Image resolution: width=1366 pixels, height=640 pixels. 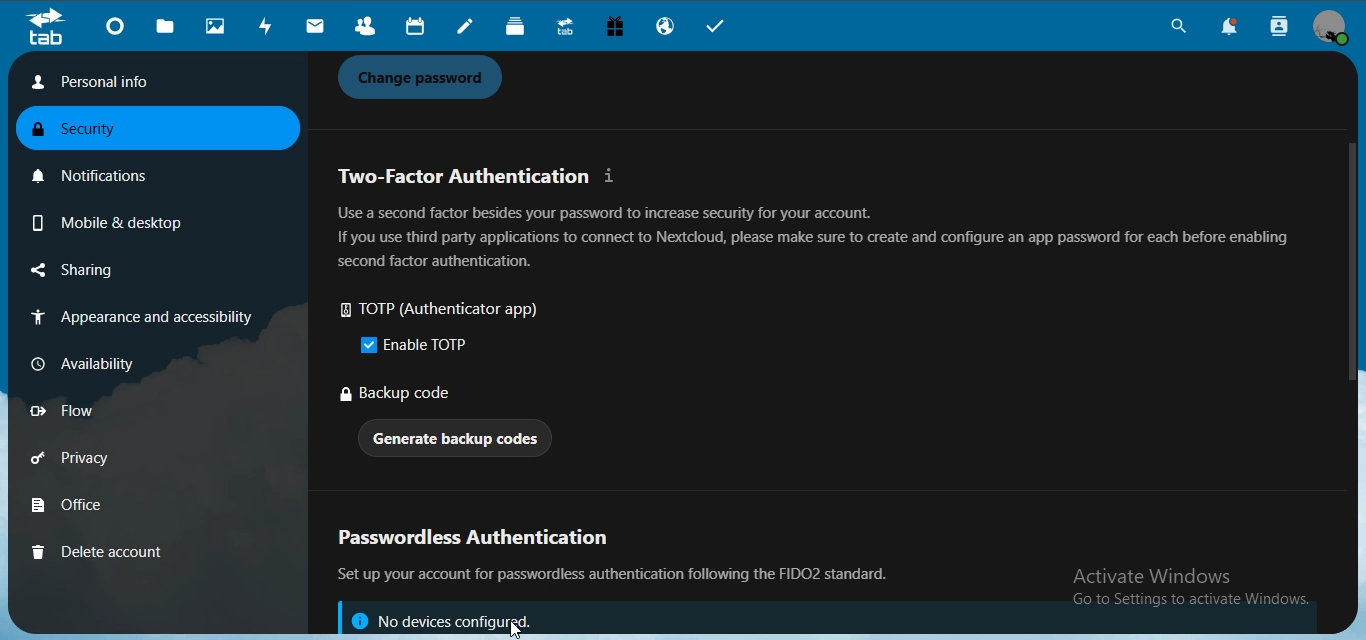 What do you see at coordinates (468, 28) in the screenshot?
I see `notes` at bounding box center [468, 28].